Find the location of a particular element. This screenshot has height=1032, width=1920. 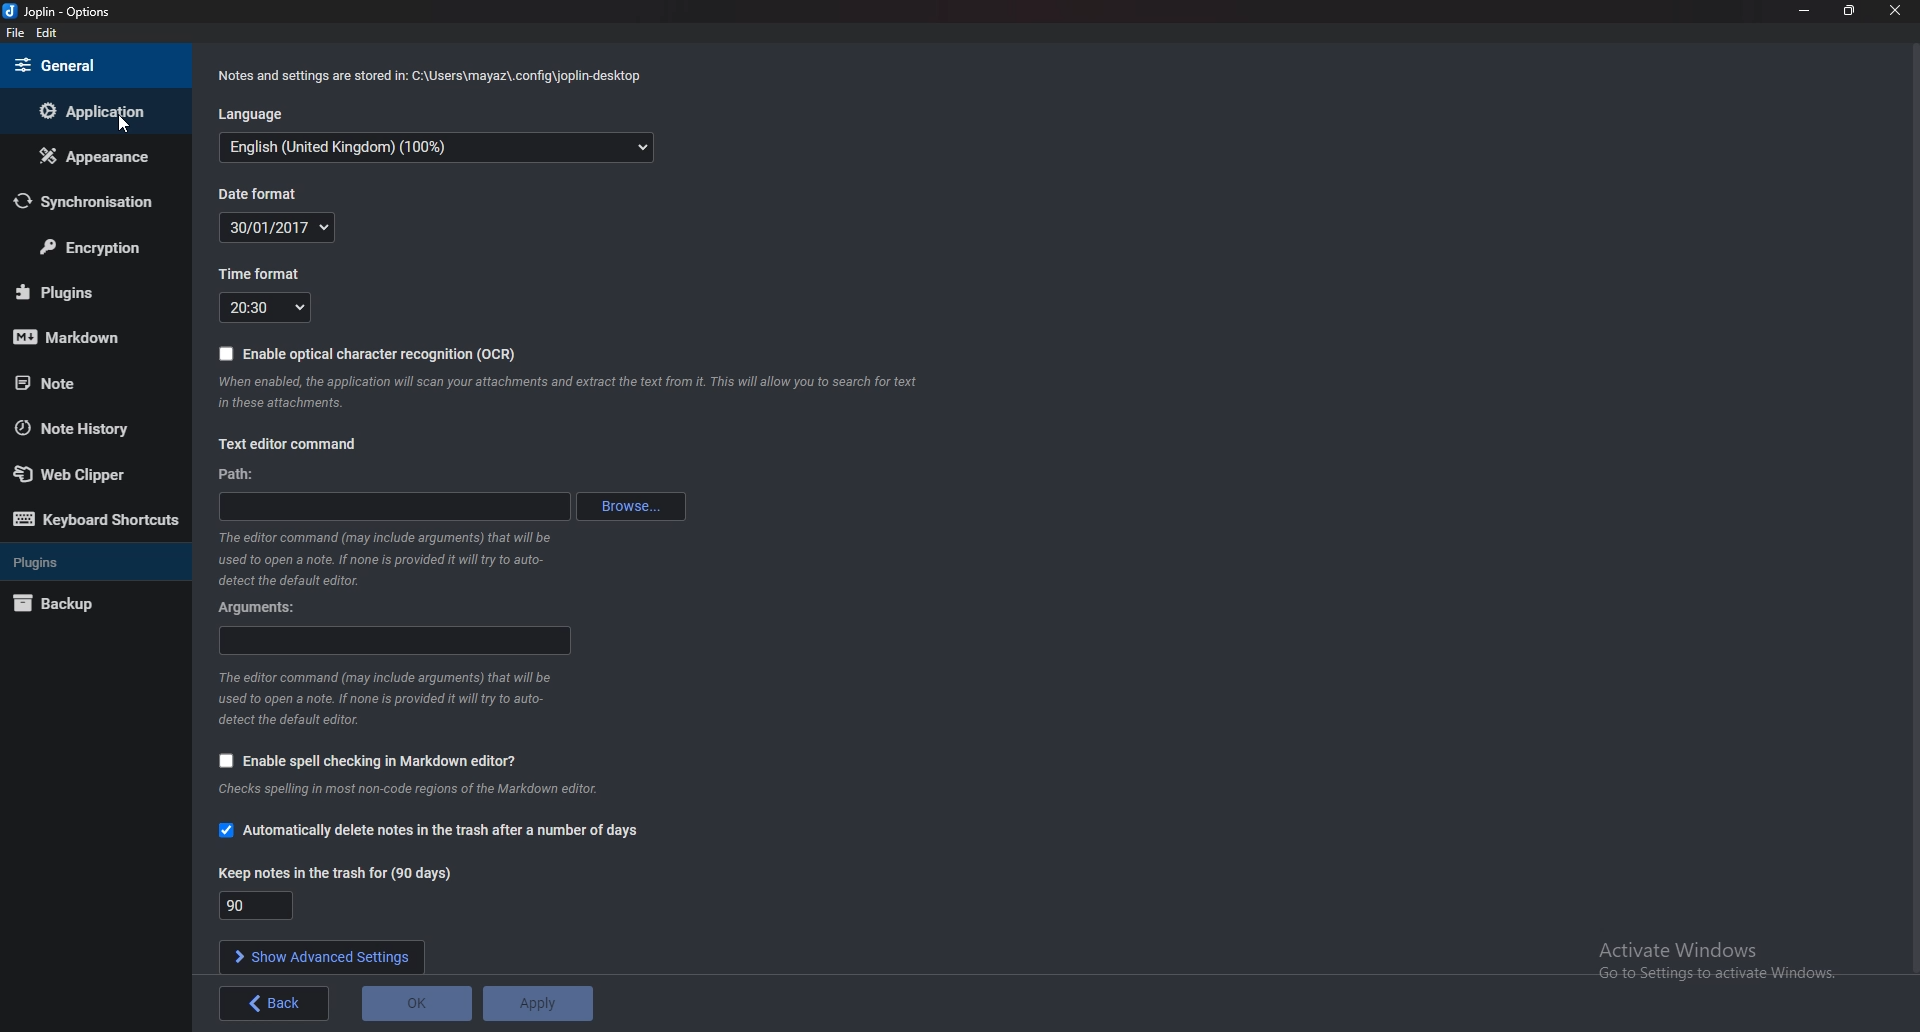

general is located at coordinates (90, 65).